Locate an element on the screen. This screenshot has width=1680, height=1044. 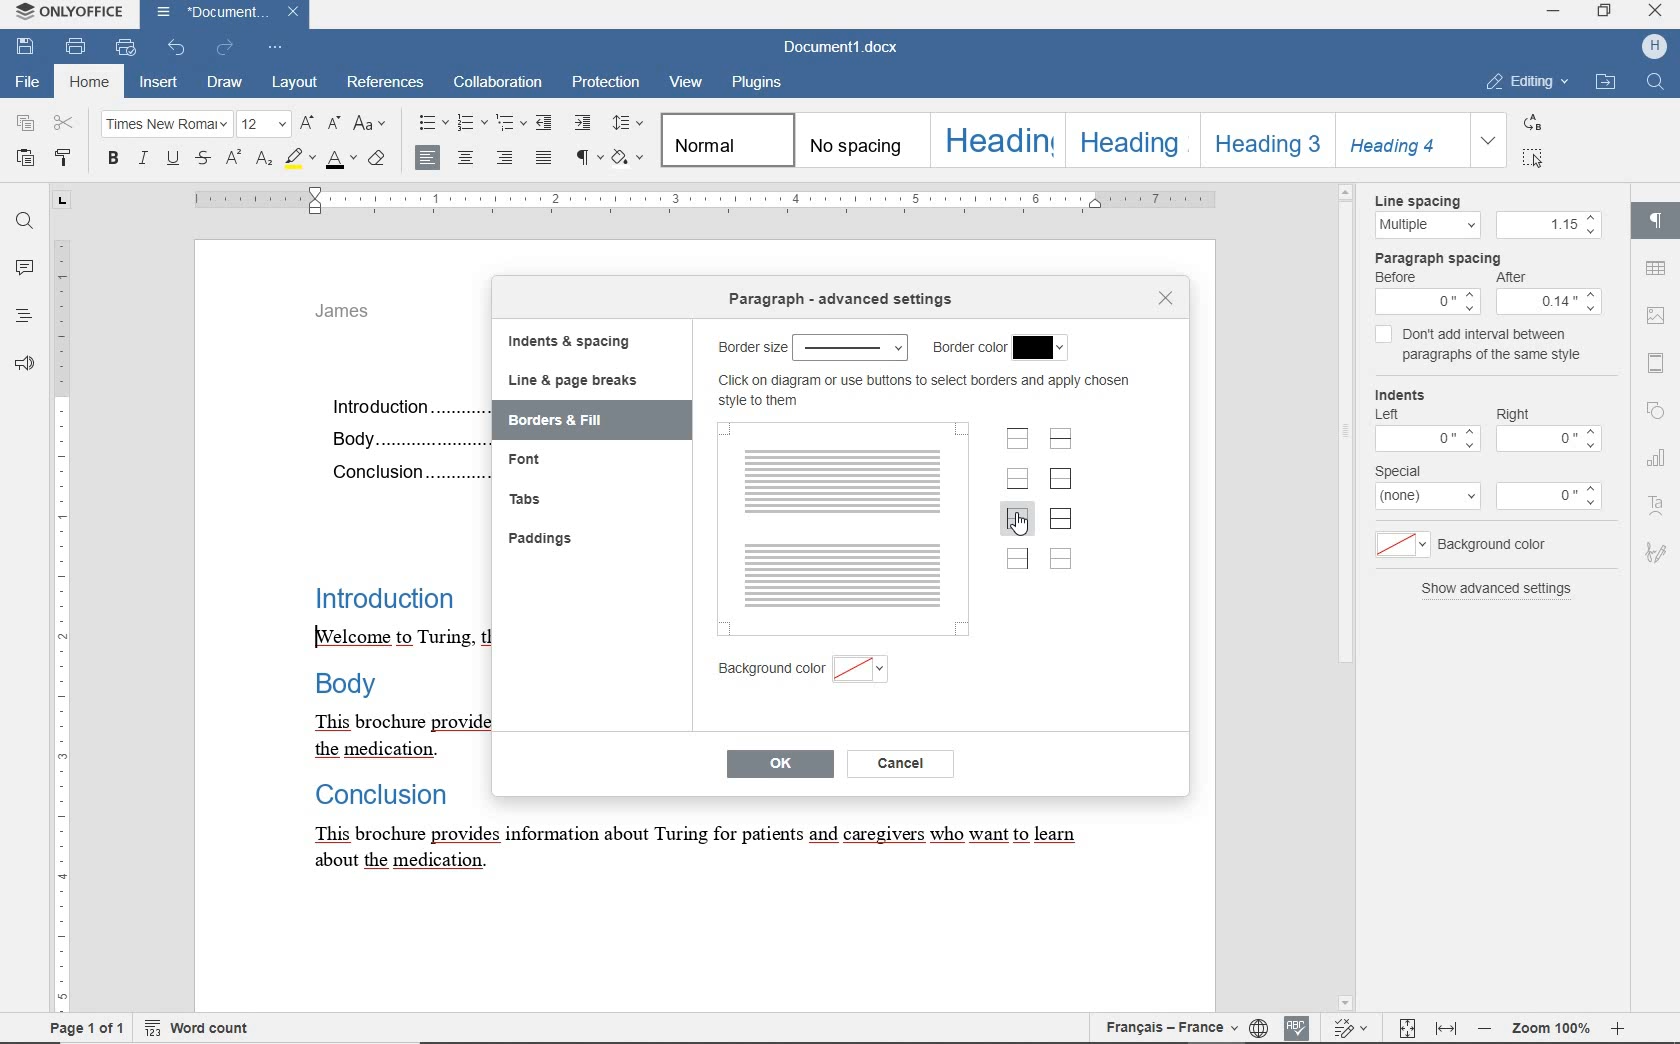
show advanced settings is located at coordinates (1499, 591).